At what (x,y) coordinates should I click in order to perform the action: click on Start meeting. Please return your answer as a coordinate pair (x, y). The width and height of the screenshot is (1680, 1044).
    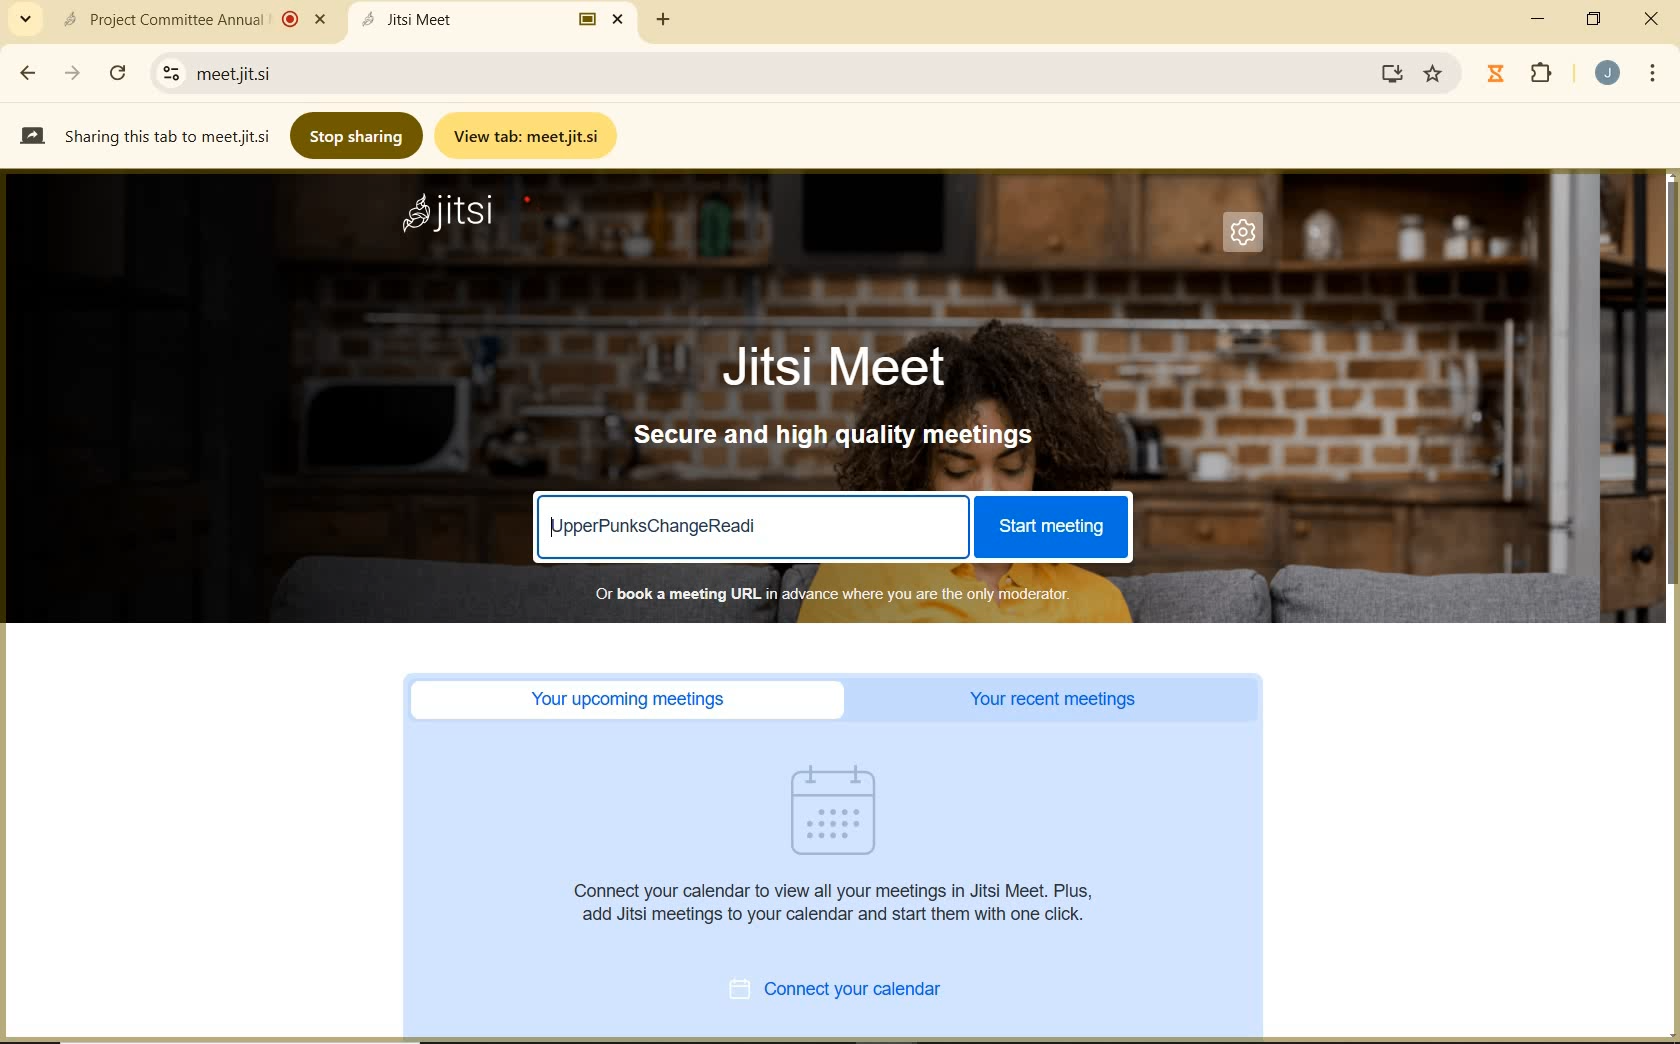
    Looking at the image, I should click on (1049, 527).